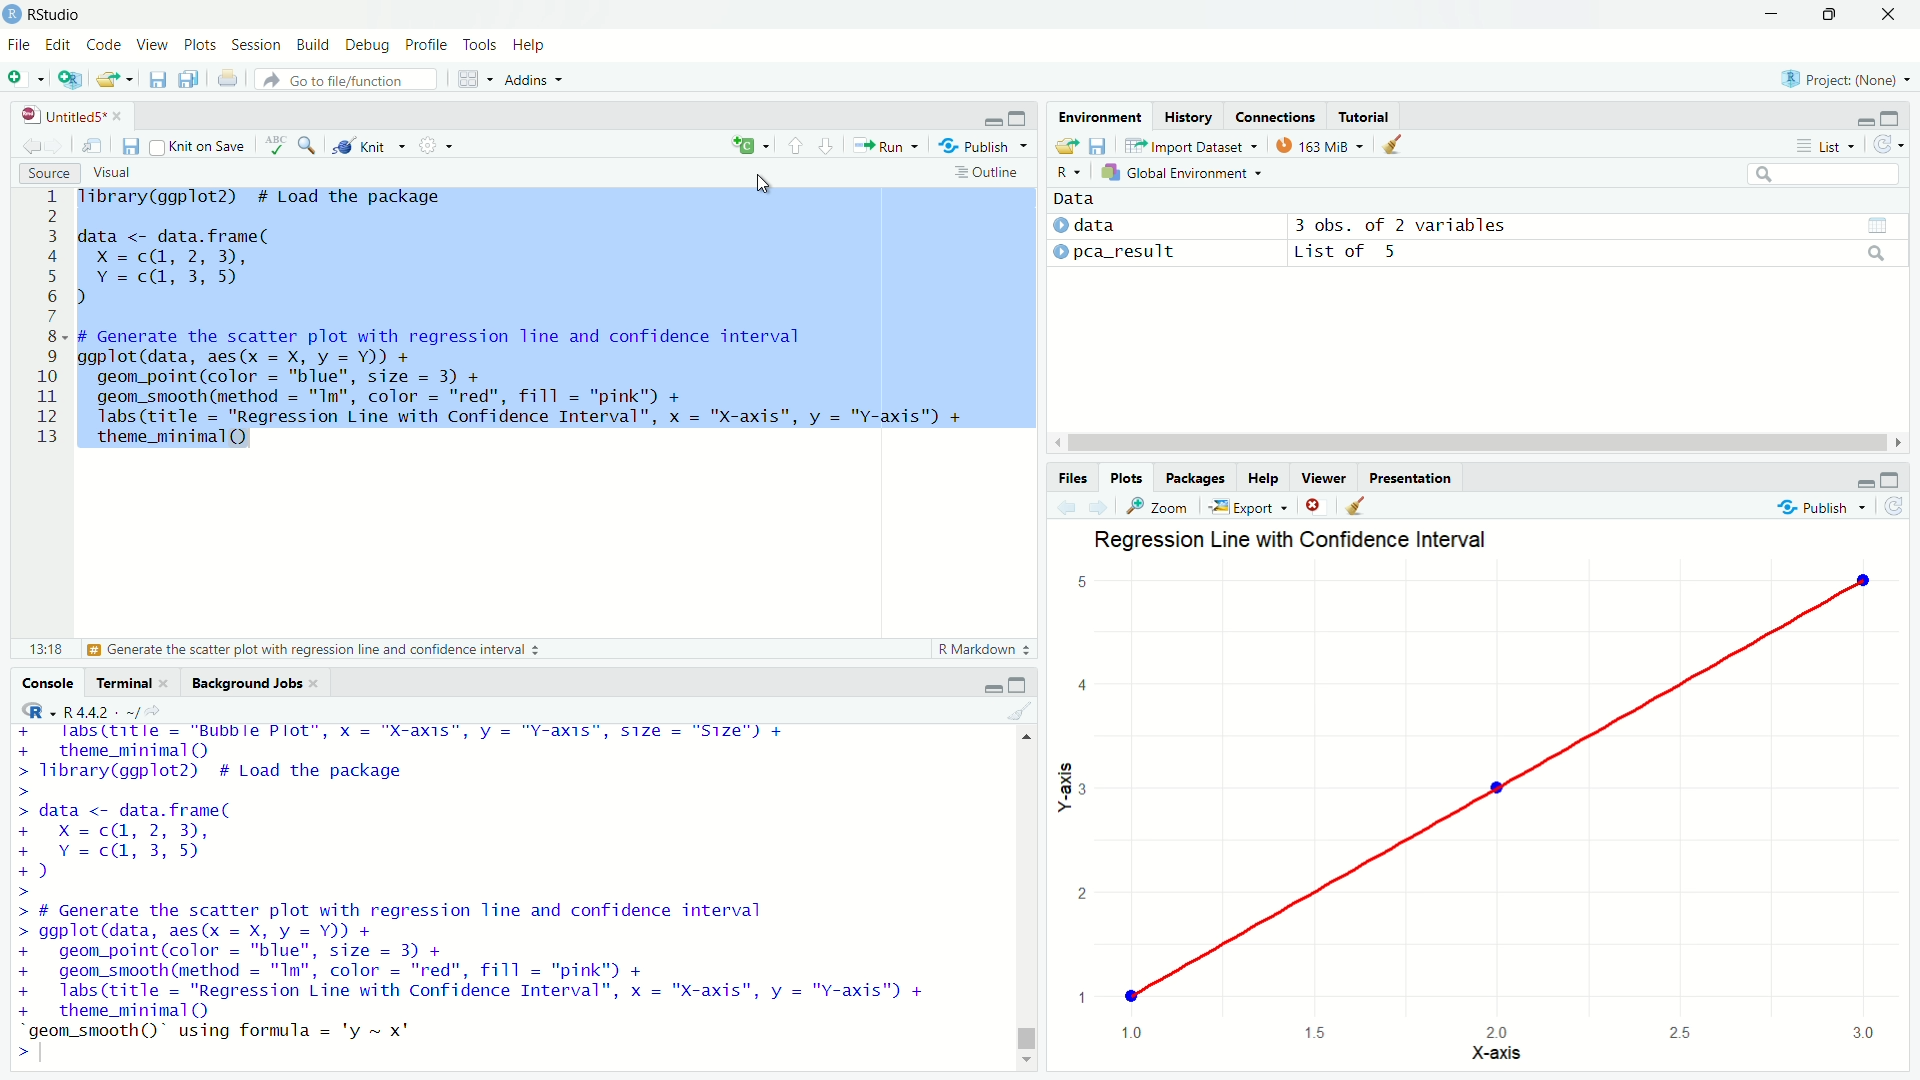  What do you see at coordinates (1394, 145) in the screenshot?
I see `Clear objects from workspace` at bounding box center [1394, 145].